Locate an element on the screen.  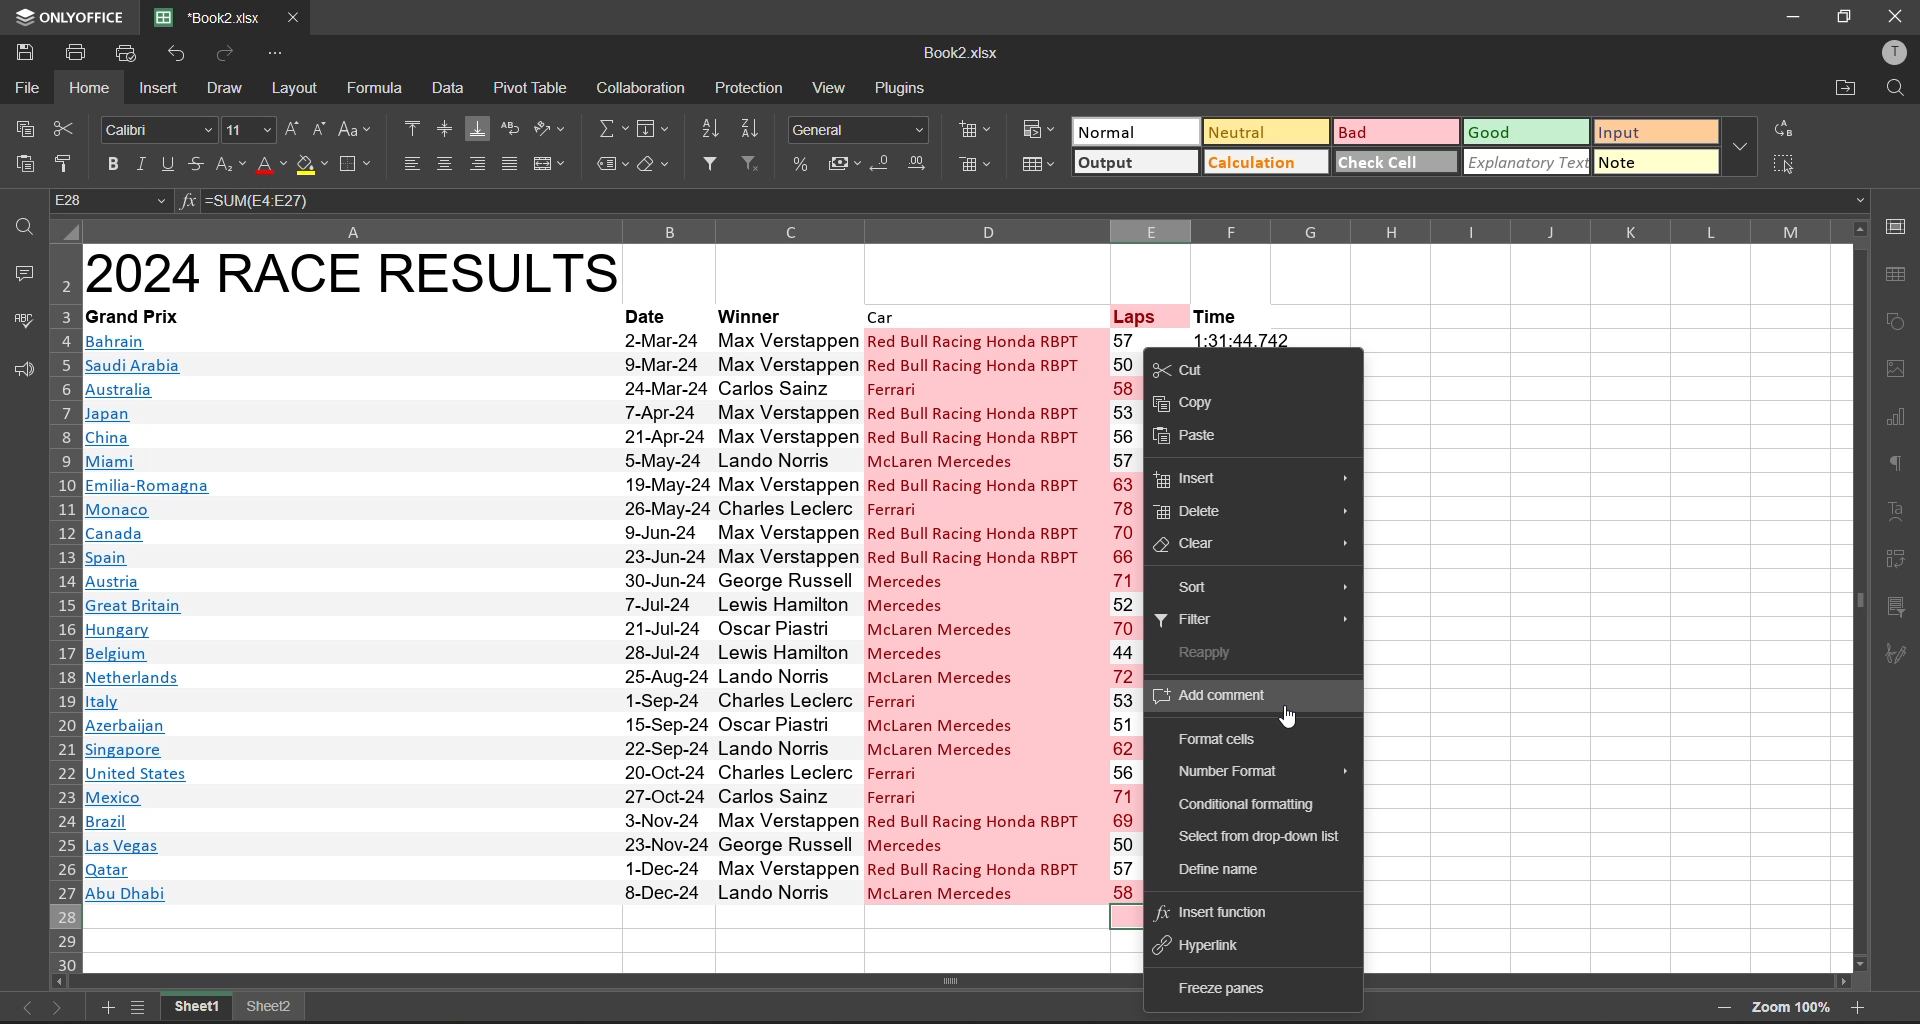
font color is located at coordinates (270, 165).